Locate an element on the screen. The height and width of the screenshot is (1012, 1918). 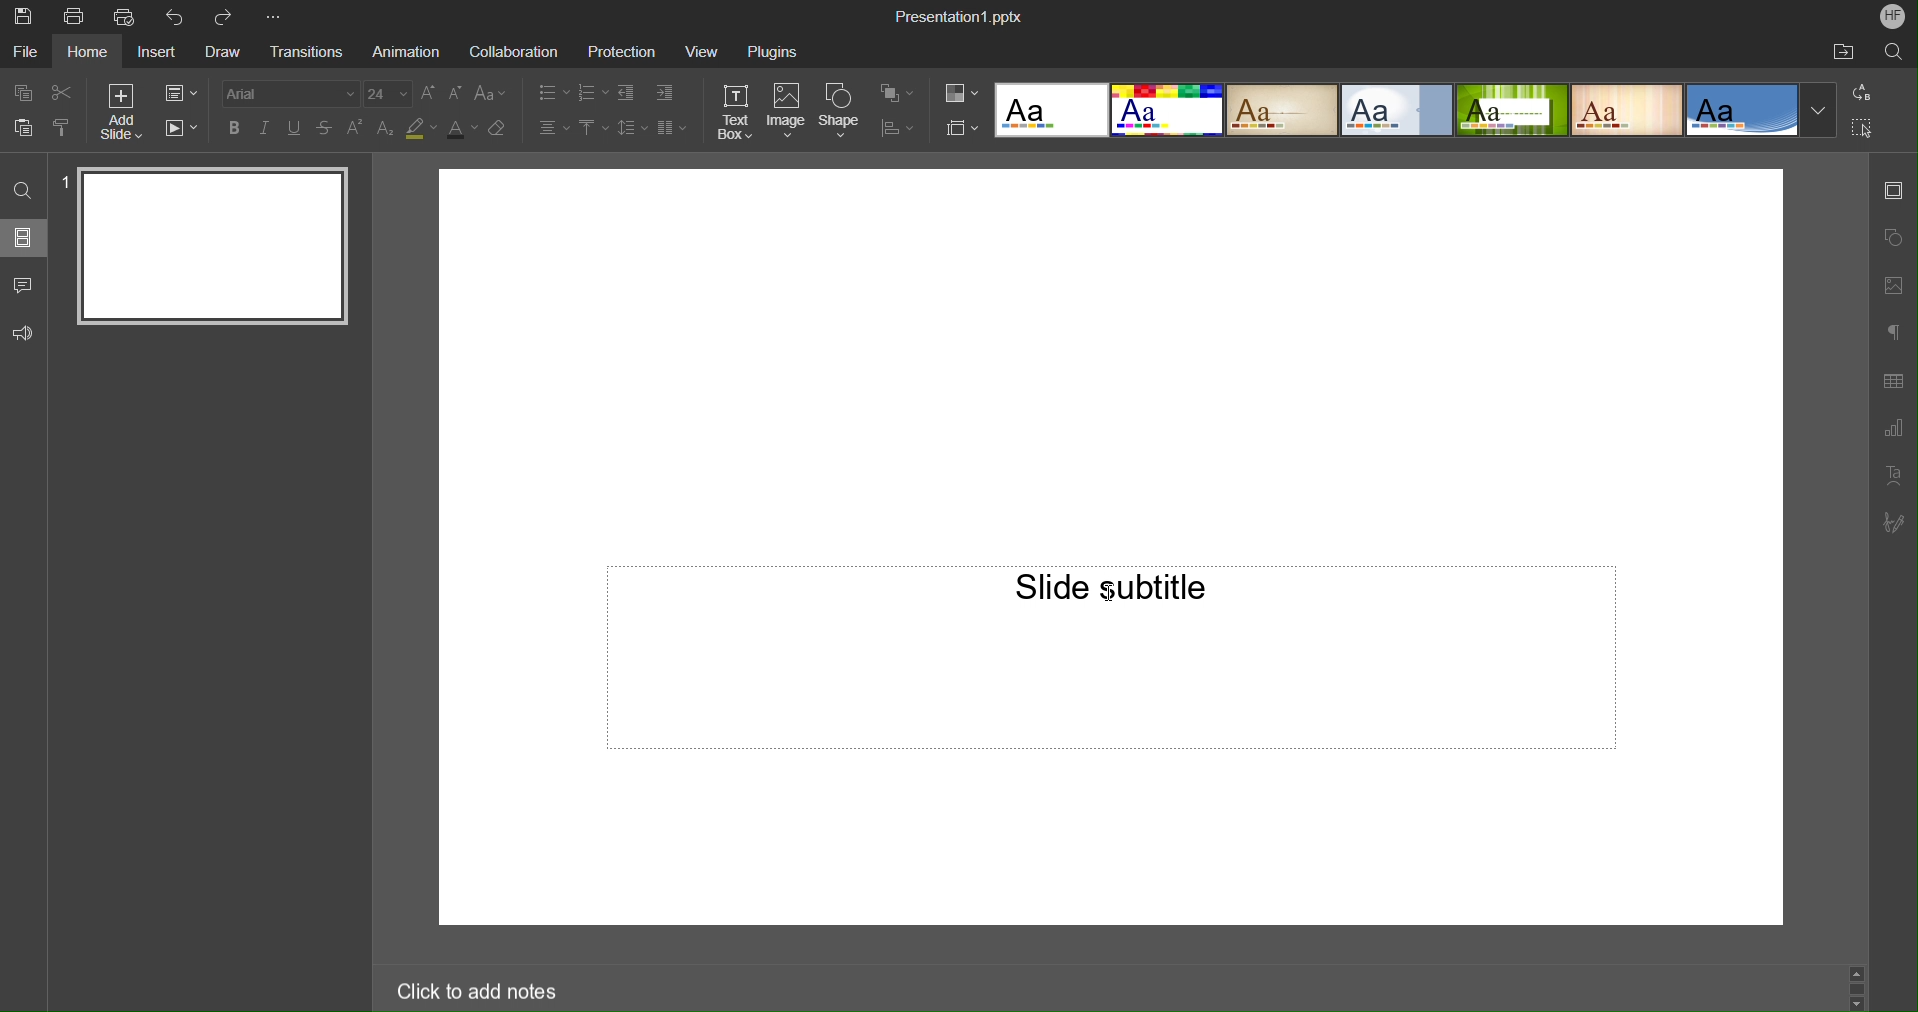
Numbering is located at coordinates (592, 93).